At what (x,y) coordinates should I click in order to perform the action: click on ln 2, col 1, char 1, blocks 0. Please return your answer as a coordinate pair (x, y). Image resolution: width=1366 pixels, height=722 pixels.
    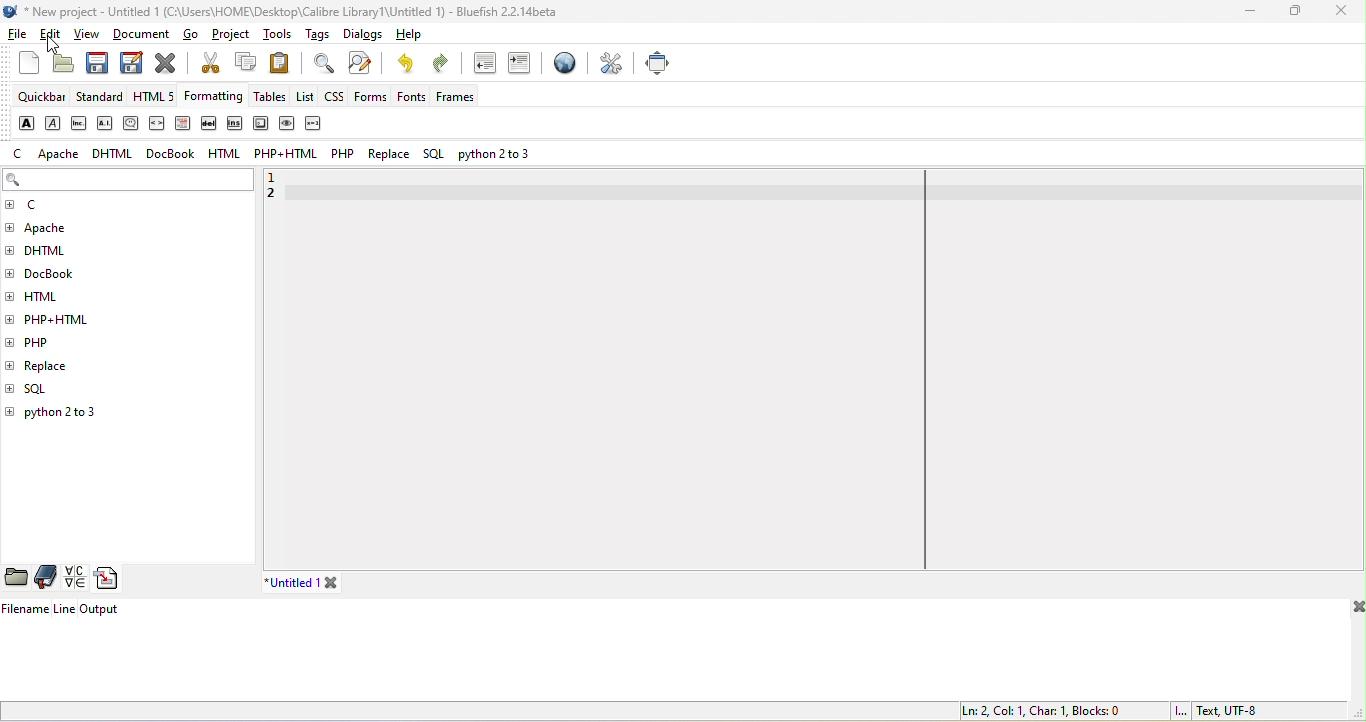
    Looking at the image, I should click on (1039, 710).